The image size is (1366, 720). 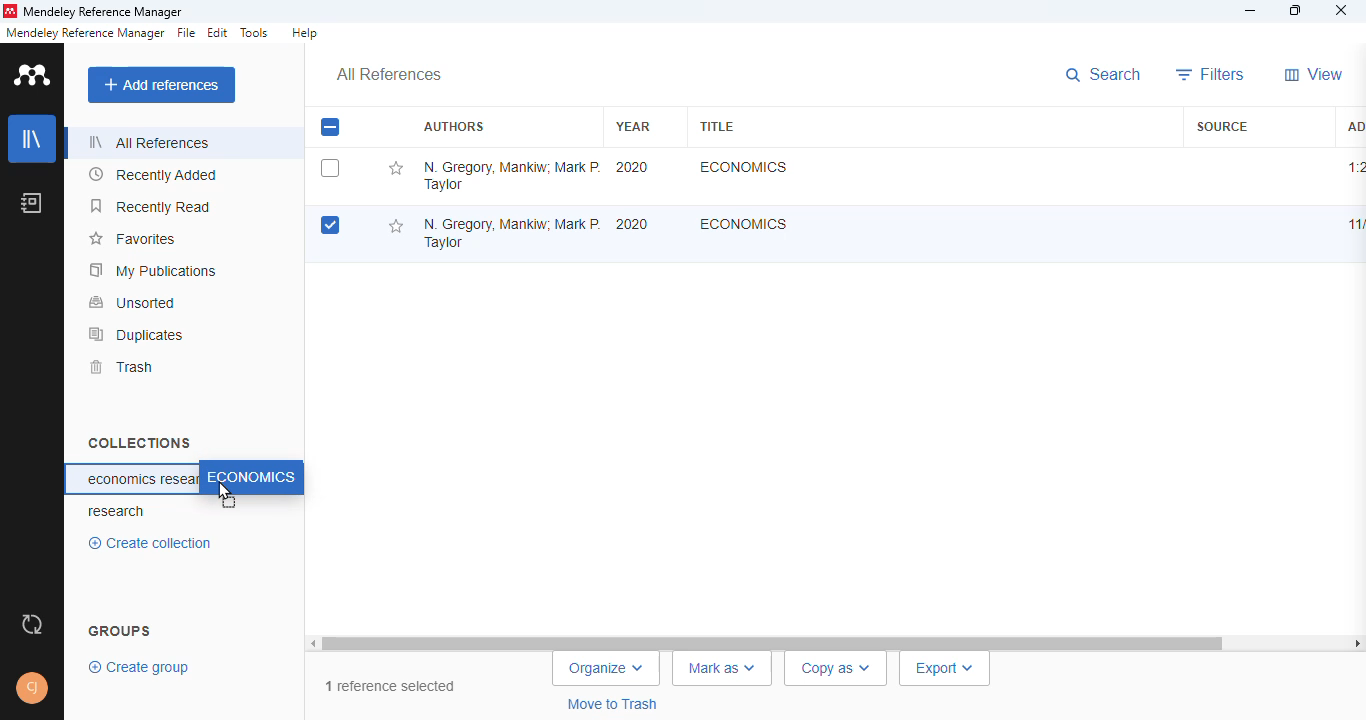 What do you see at coordinates (728, 668) in the screenshot?
I see `mark as` at bounding box center [728, 668].